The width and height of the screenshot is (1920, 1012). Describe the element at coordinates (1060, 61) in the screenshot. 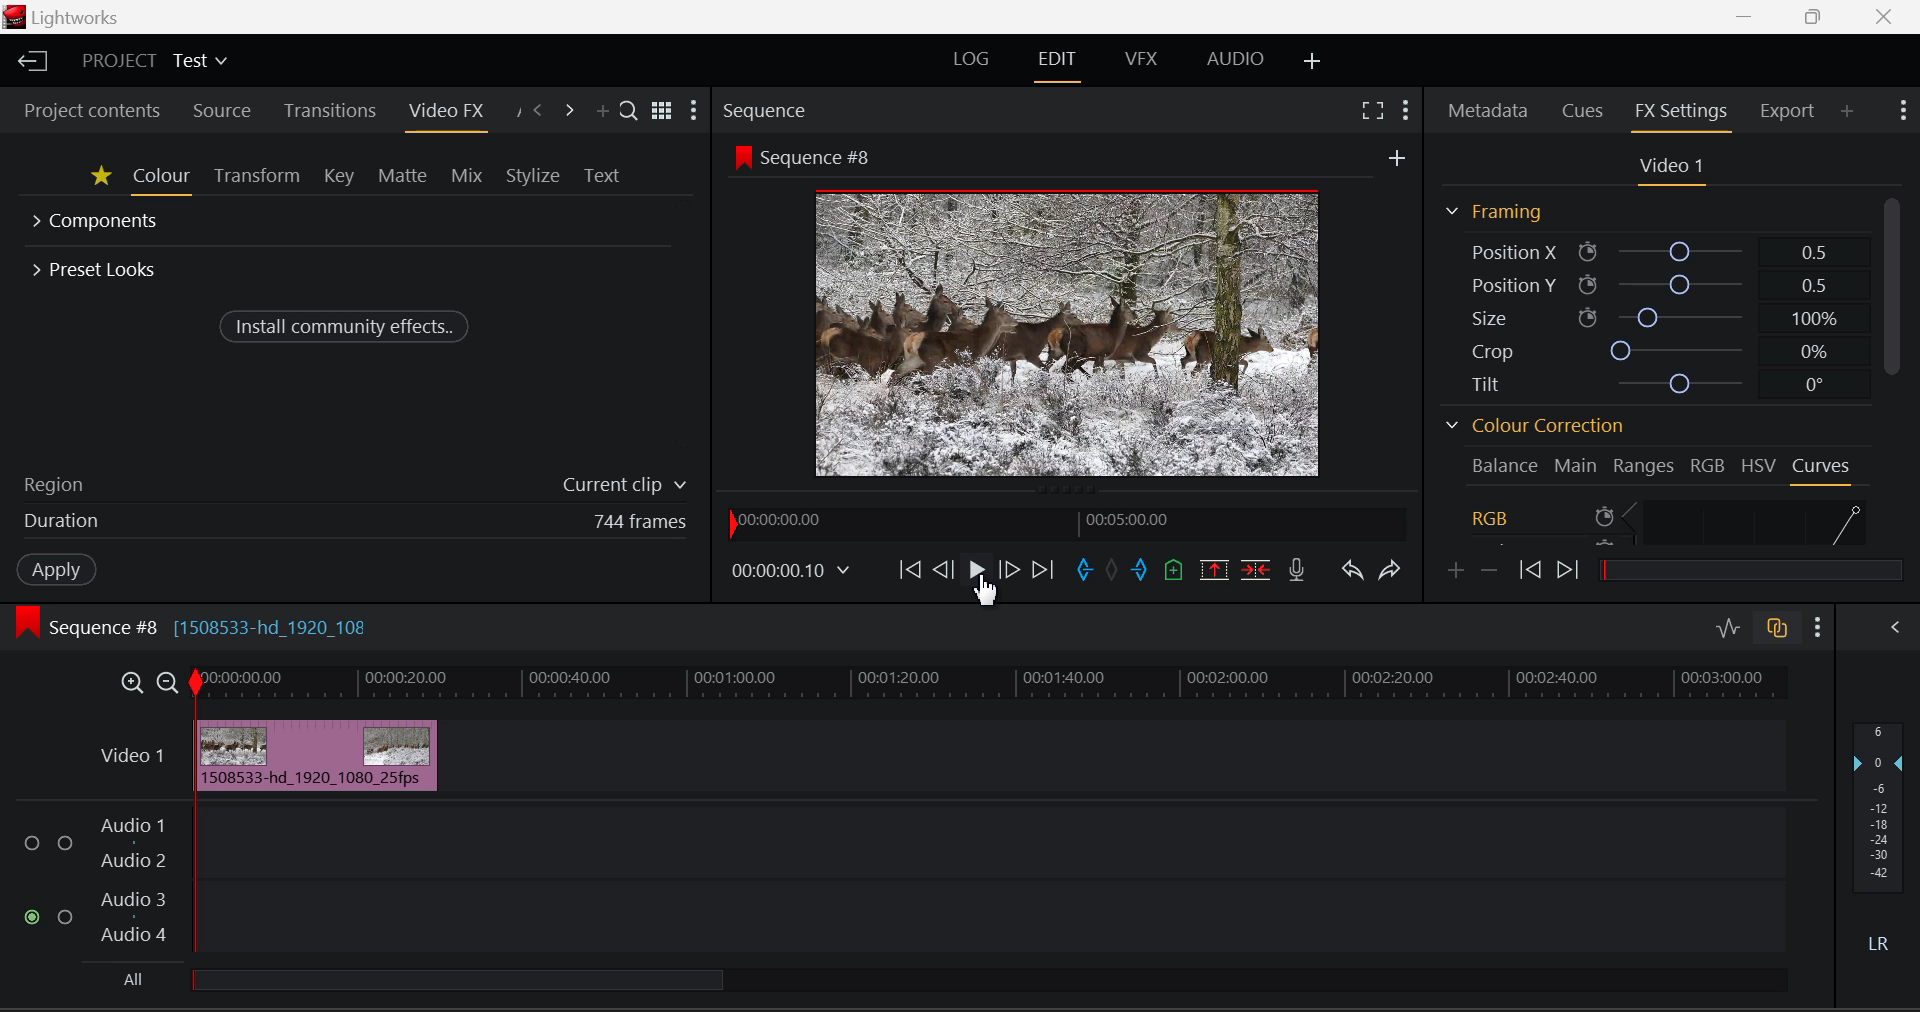

I see `EDIT Layout Open` at that location.